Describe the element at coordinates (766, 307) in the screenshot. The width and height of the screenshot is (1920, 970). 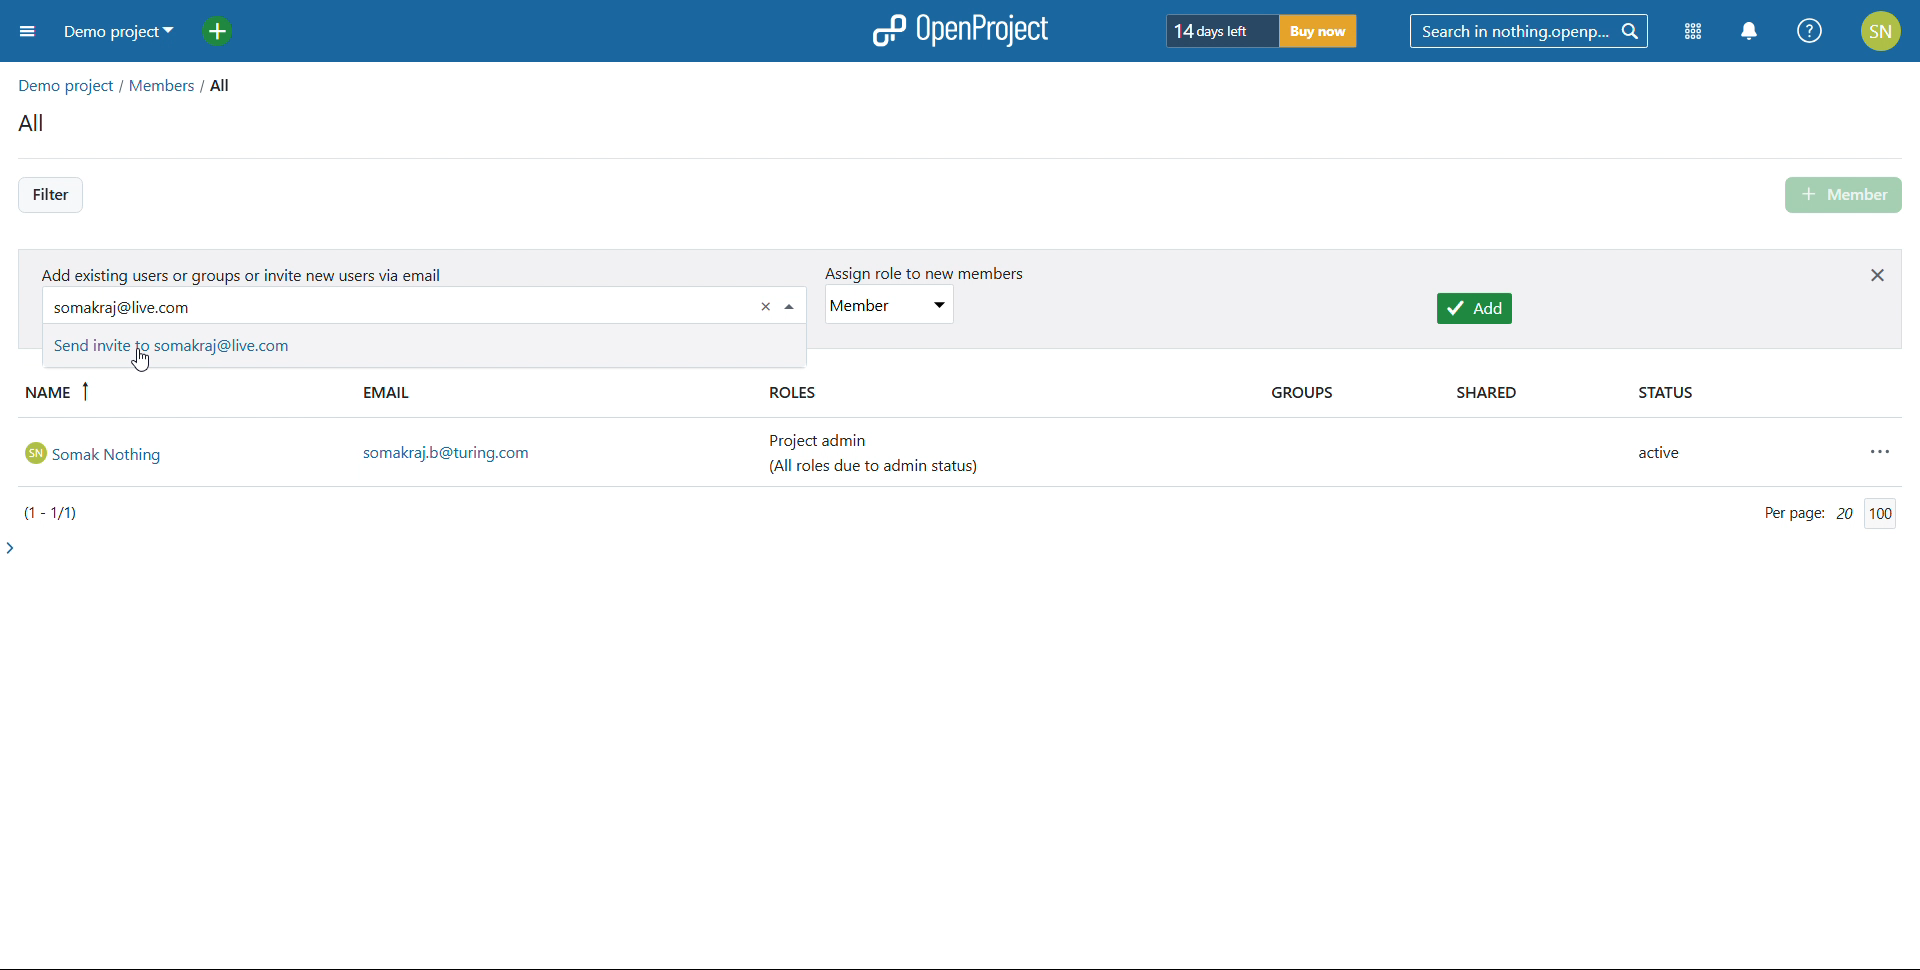
I see `remove email id` at that location.